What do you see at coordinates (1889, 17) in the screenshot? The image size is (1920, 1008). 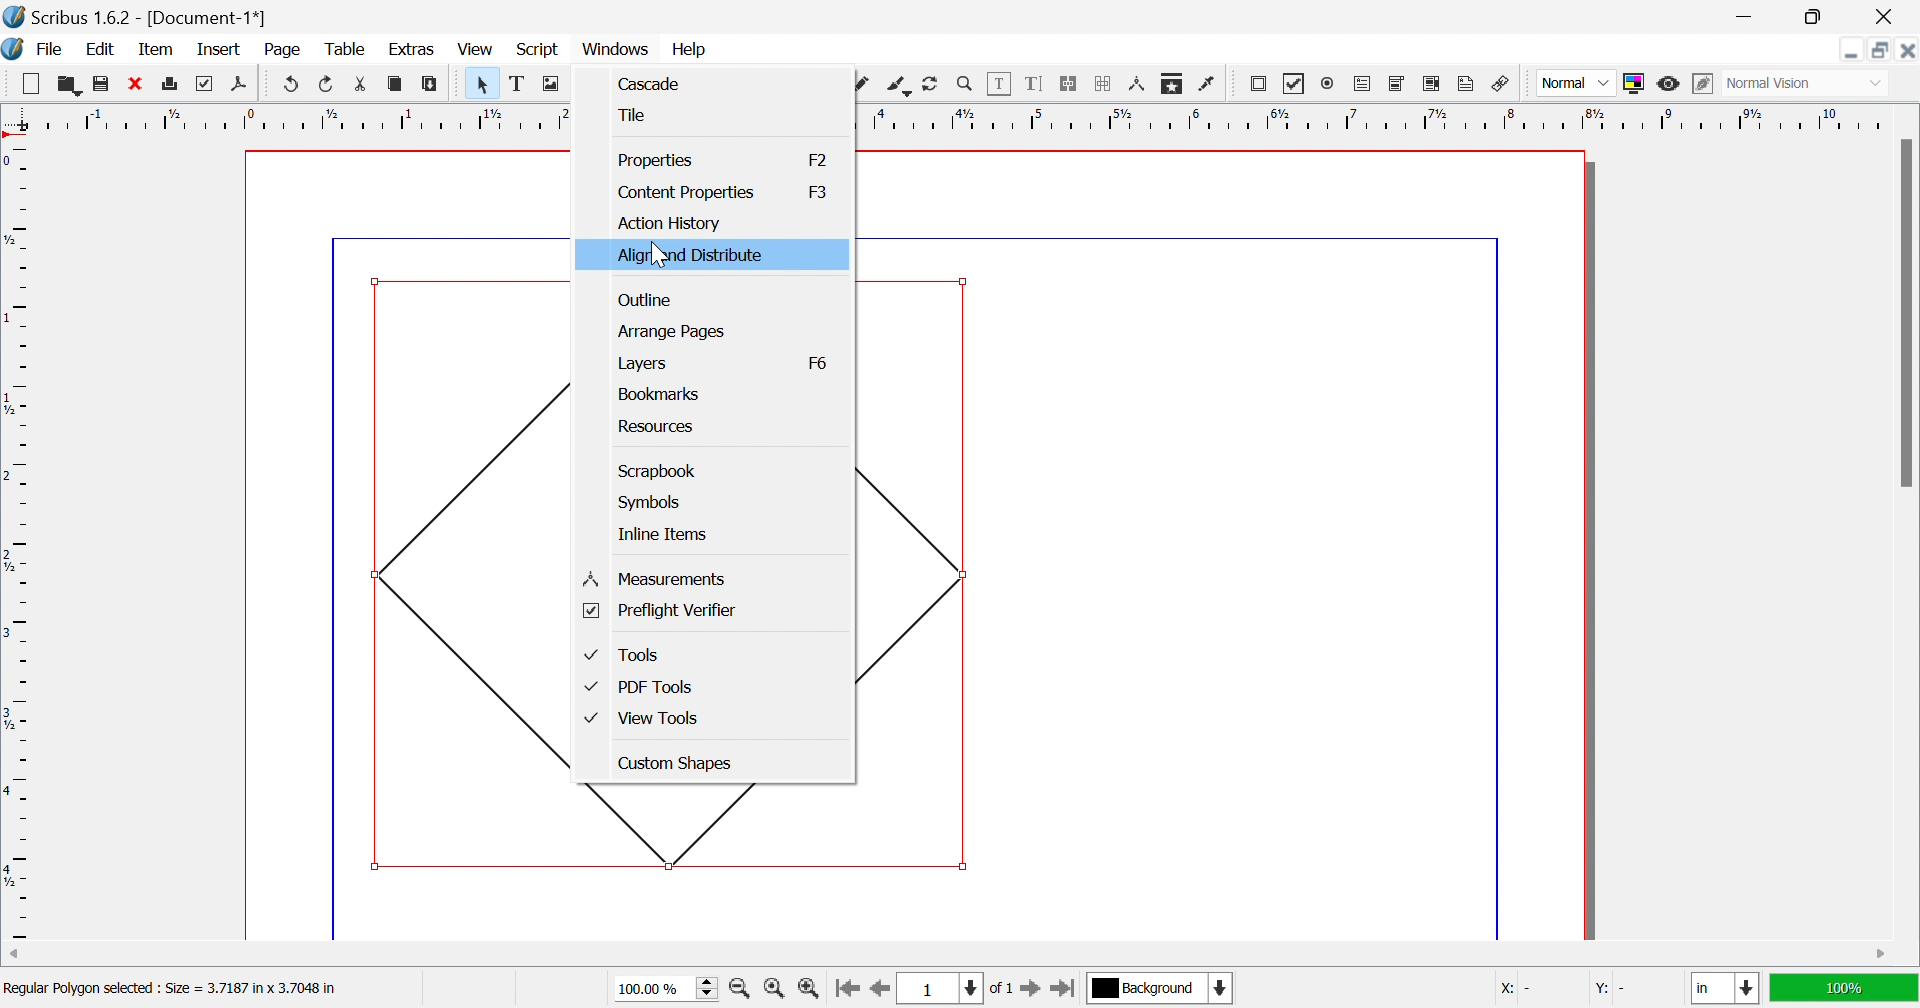 I see `Close` at bounding box center [1889, 17].